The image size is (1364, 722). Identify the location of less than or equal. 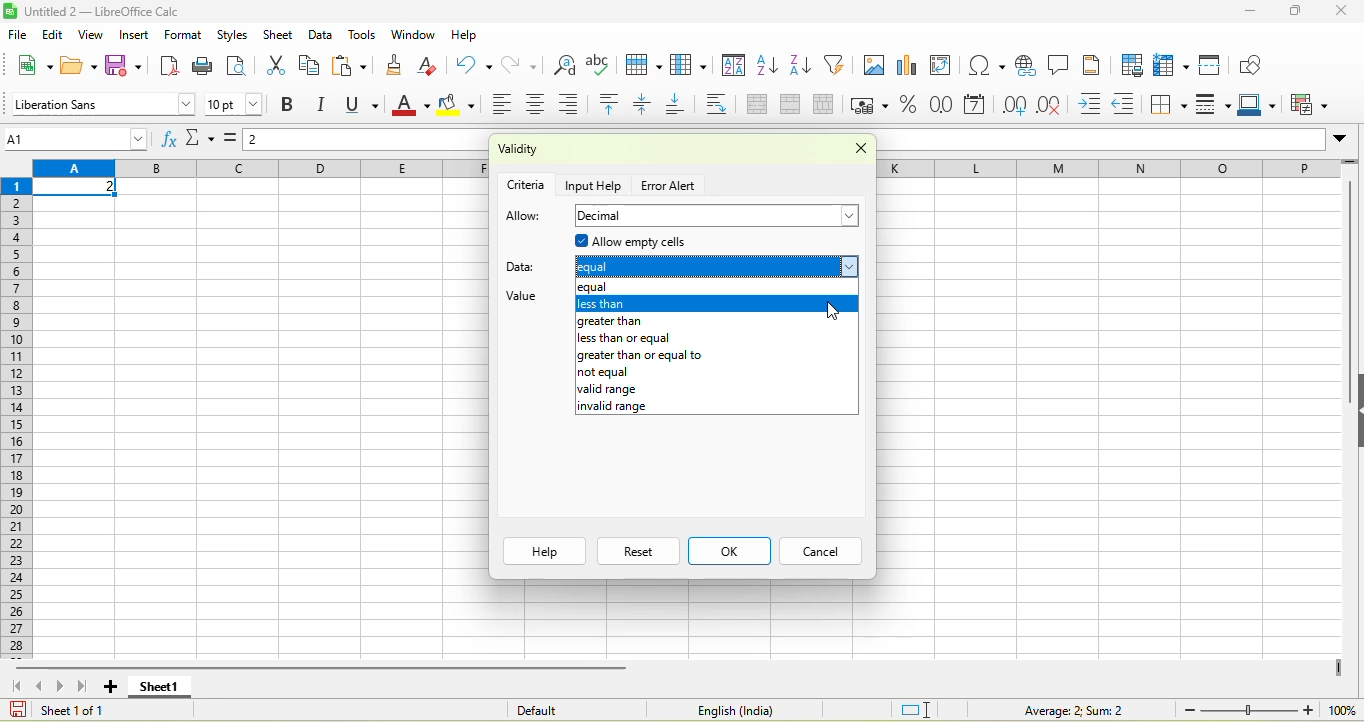
(713, 337).